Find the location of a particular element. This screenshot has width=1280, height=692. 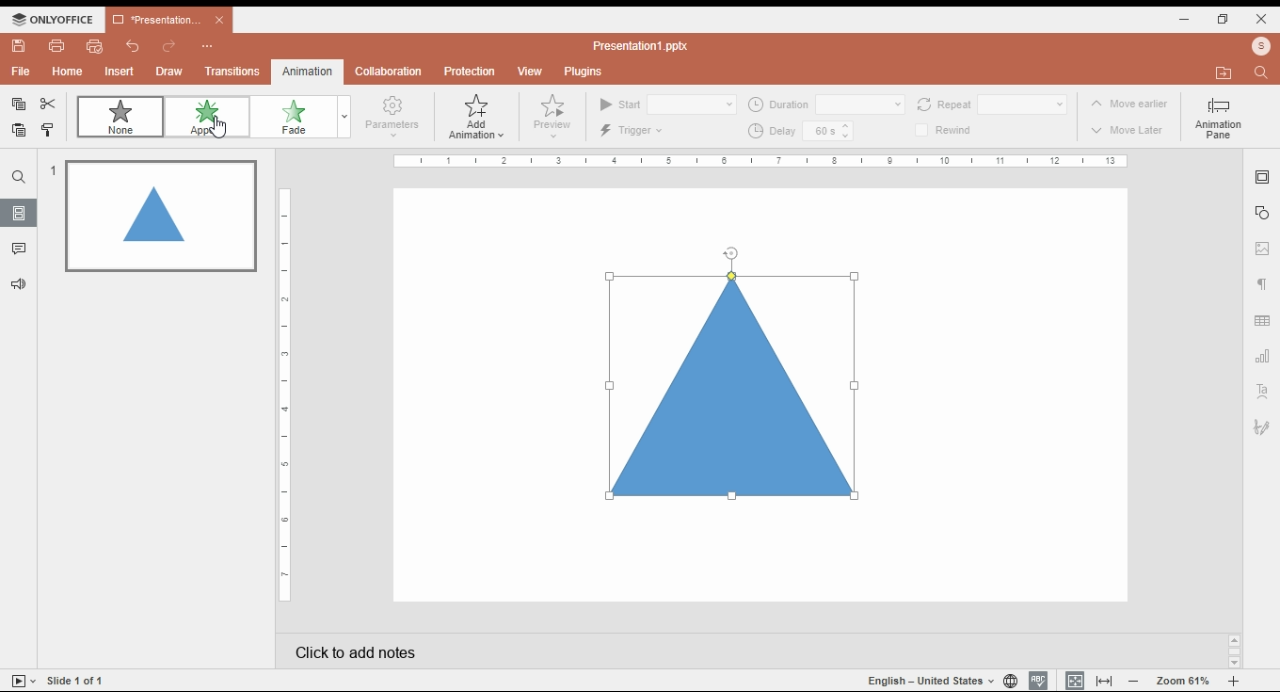

quick print is located at coordinates (97, 45).